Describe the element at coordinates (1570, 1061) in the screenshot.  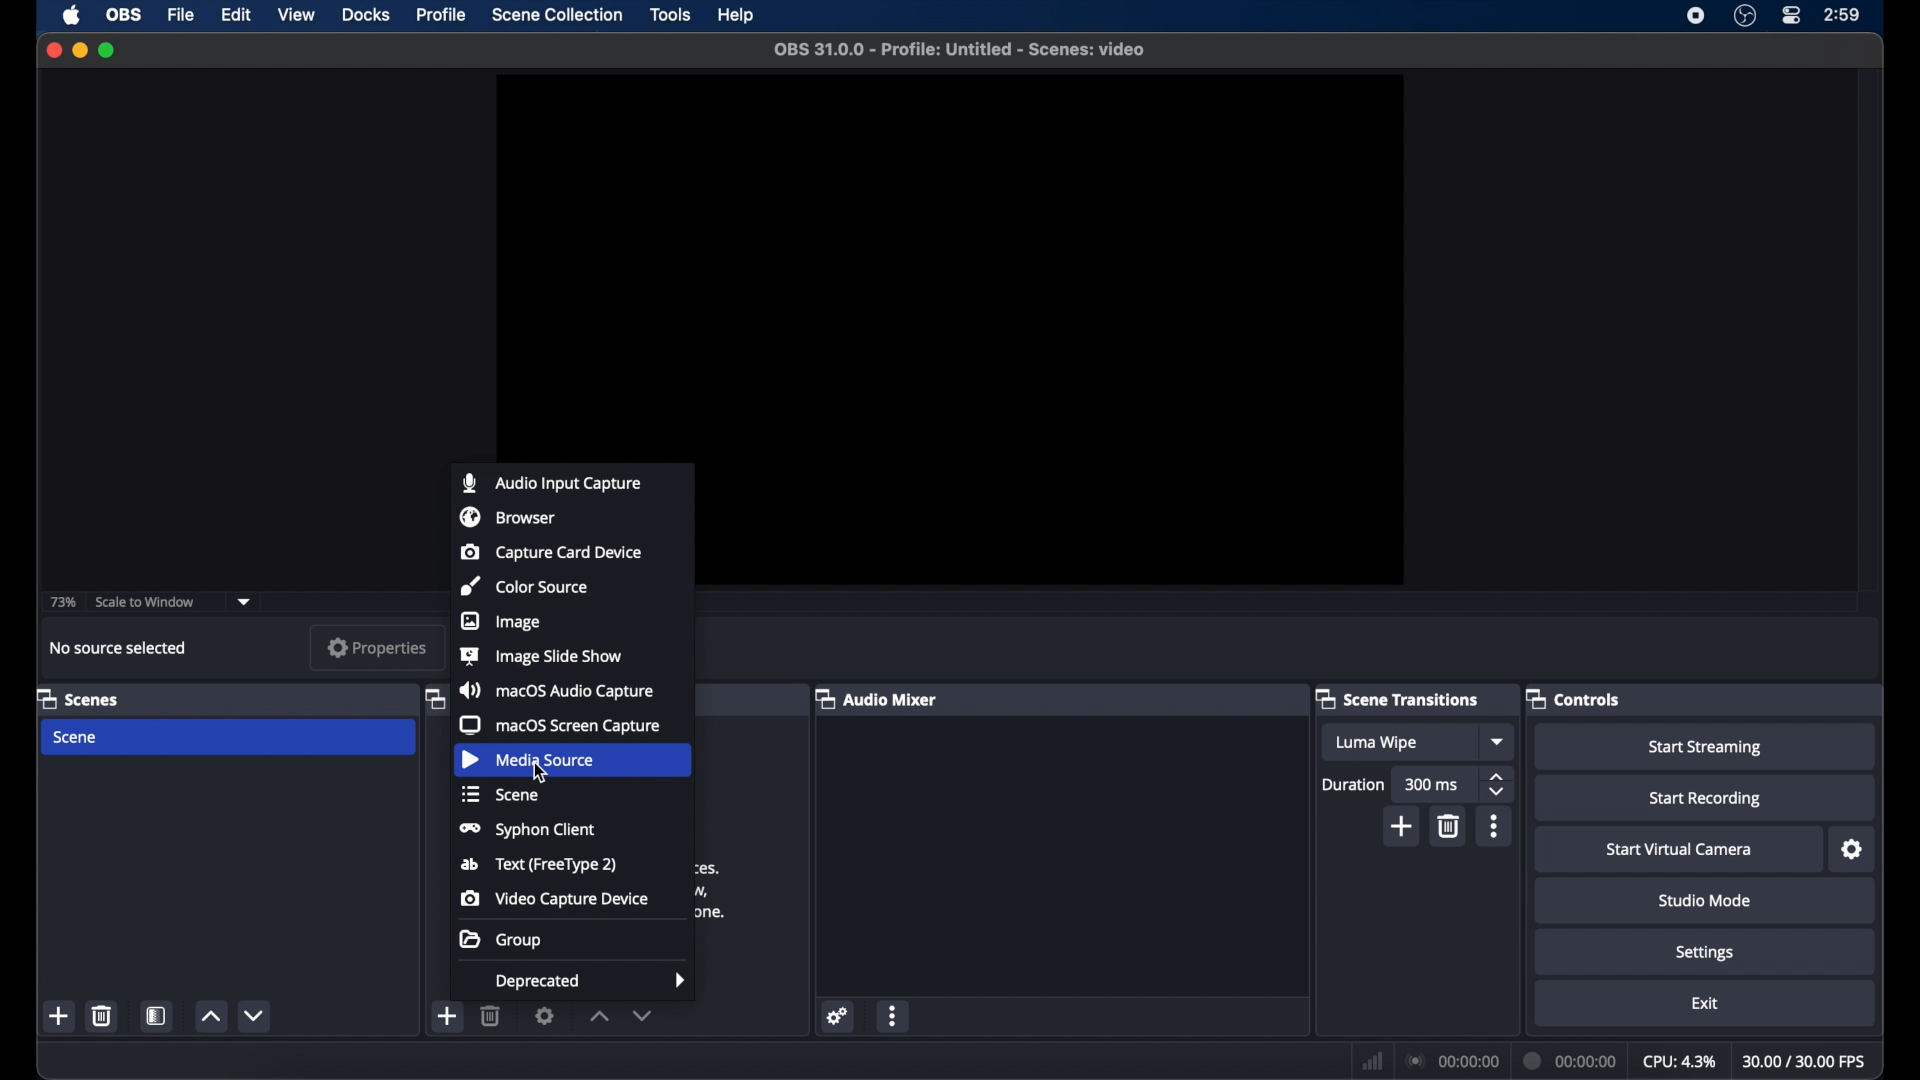
I see `duration` at that location.